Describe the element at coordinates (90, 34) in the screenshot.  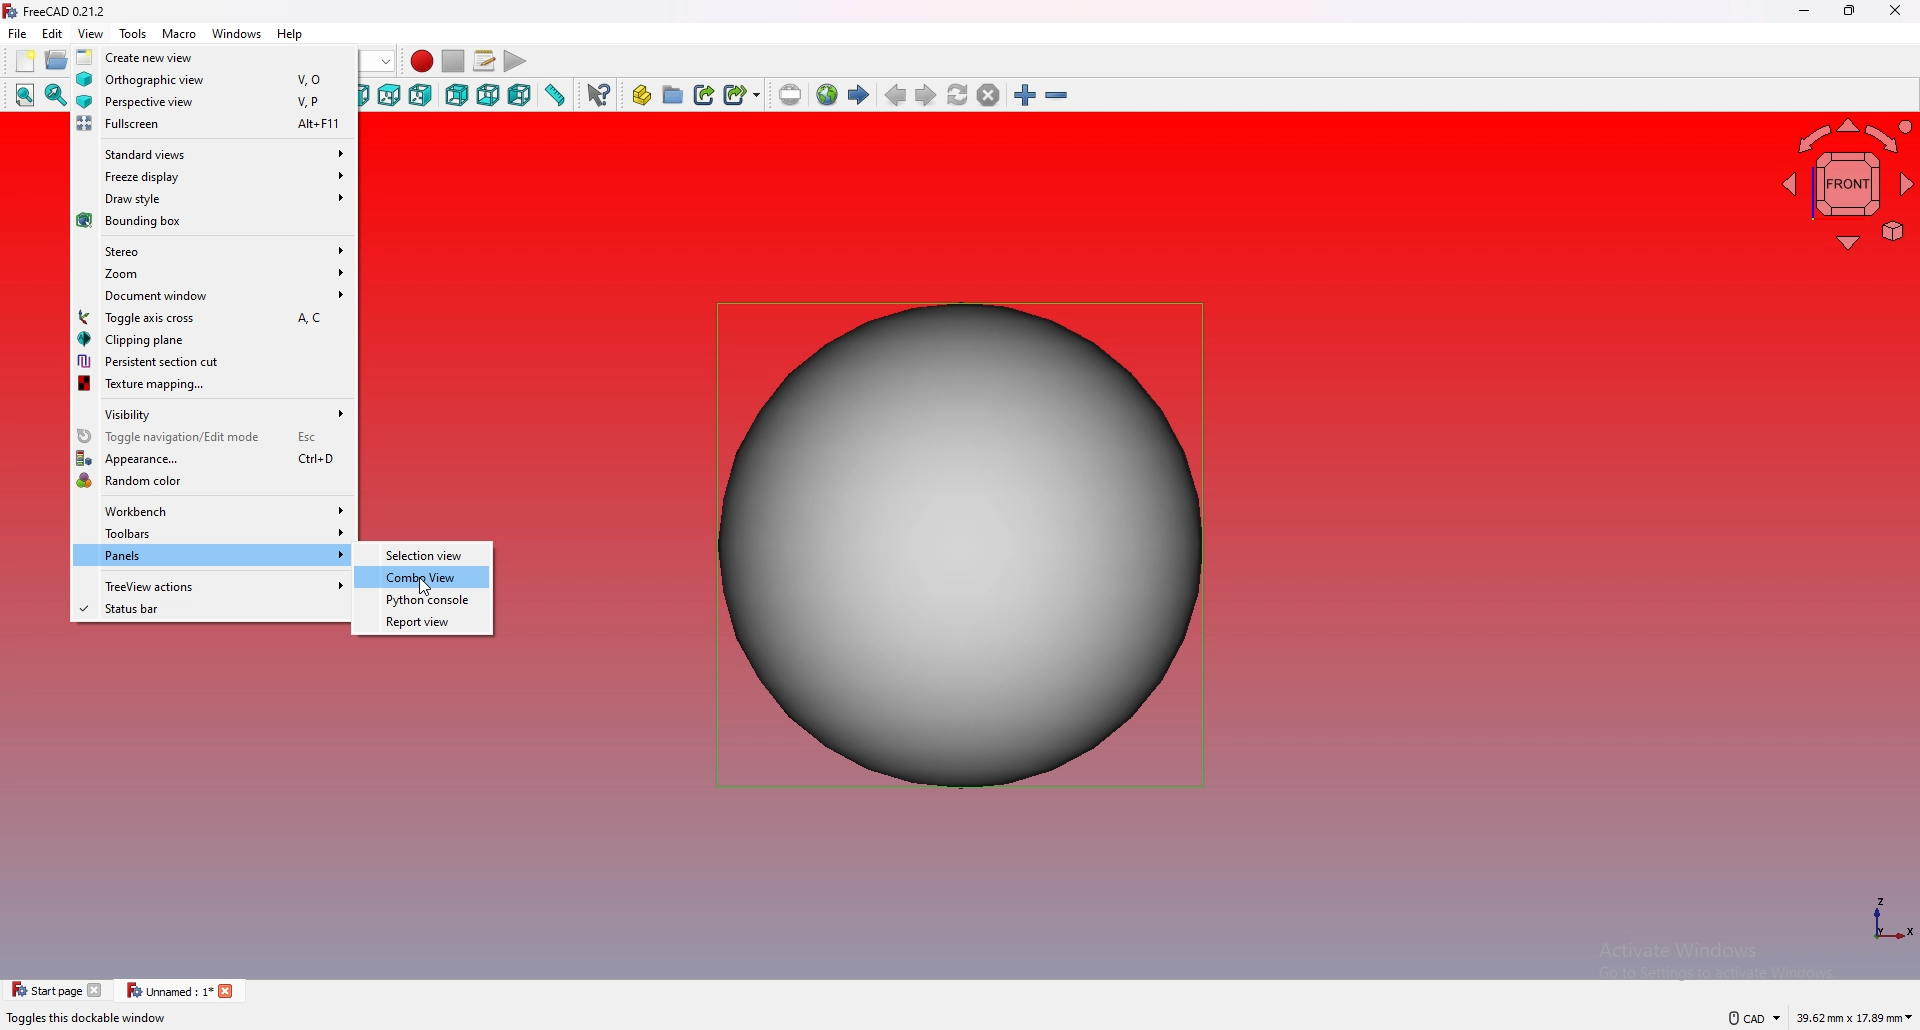
I see `view` at that location.